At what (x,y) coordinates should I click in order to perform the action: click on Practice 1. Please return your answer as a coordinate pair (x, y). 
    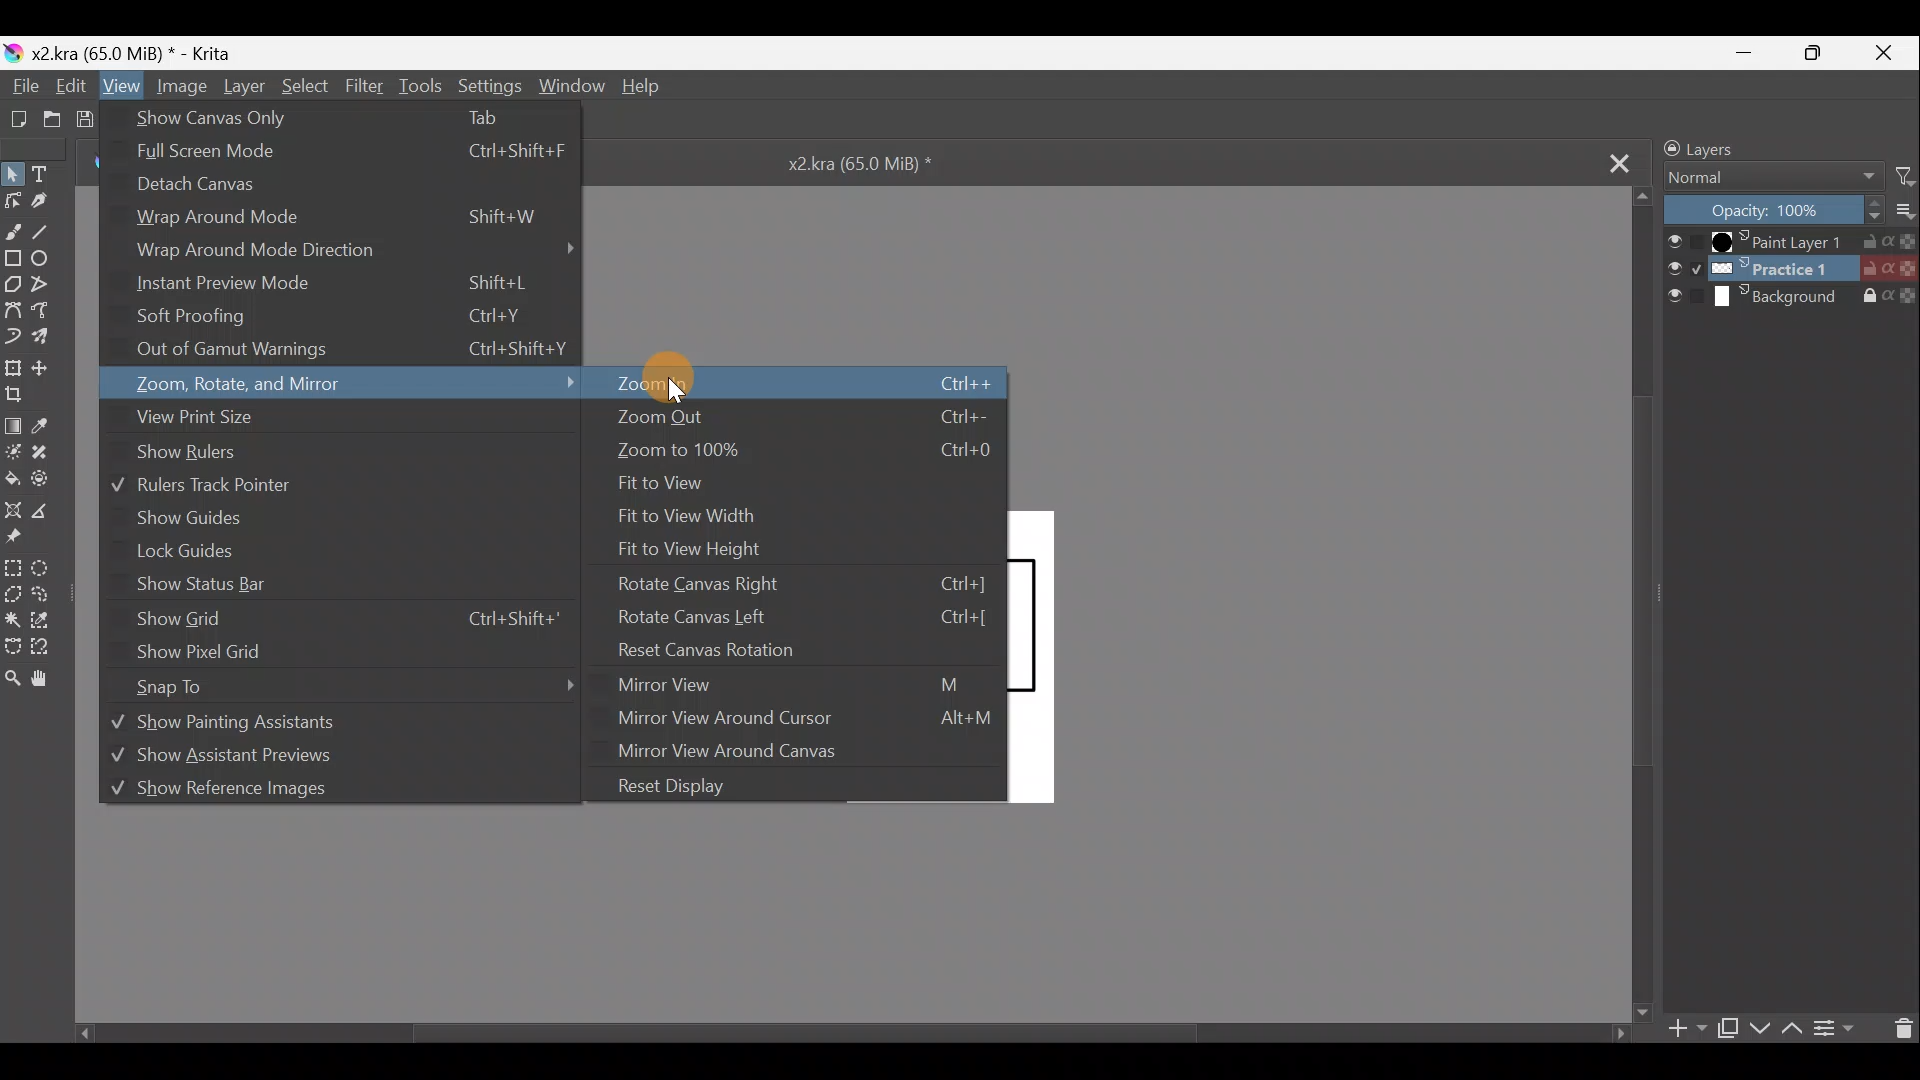
    Looking at the image, I should click on (1792, 268).